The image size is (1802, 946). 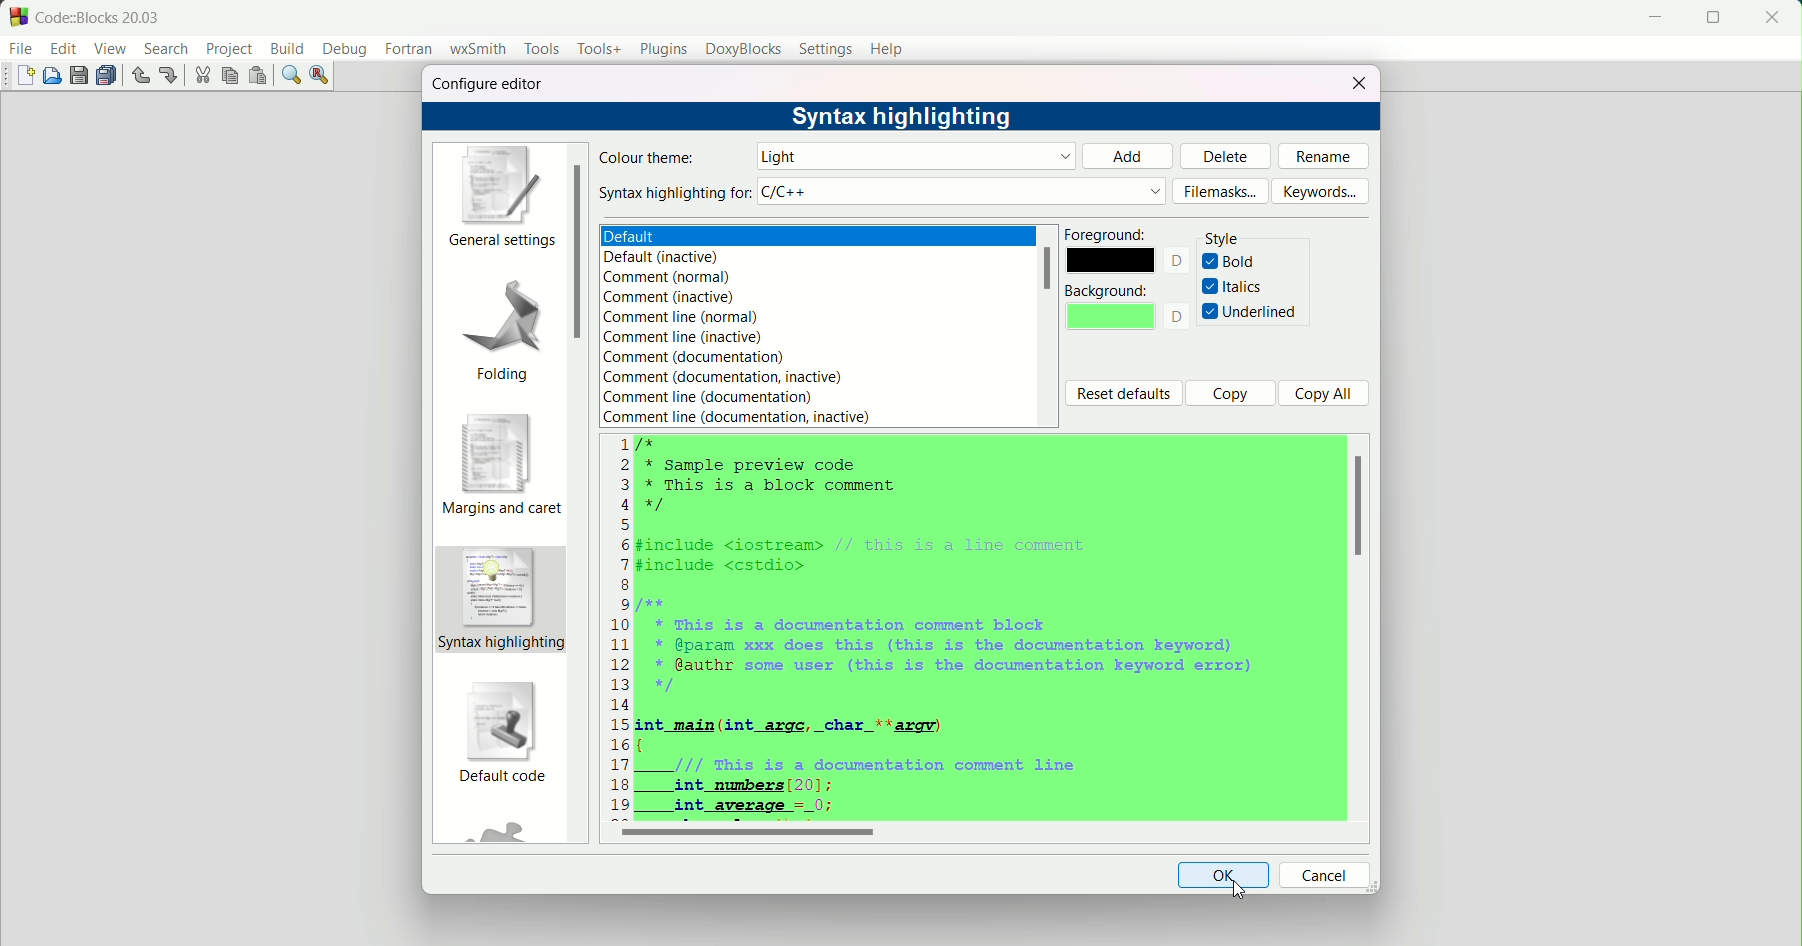 What do you see at coordinates (288, 48) in the screenshot?
I see `build` at bounding box center [288, 48].